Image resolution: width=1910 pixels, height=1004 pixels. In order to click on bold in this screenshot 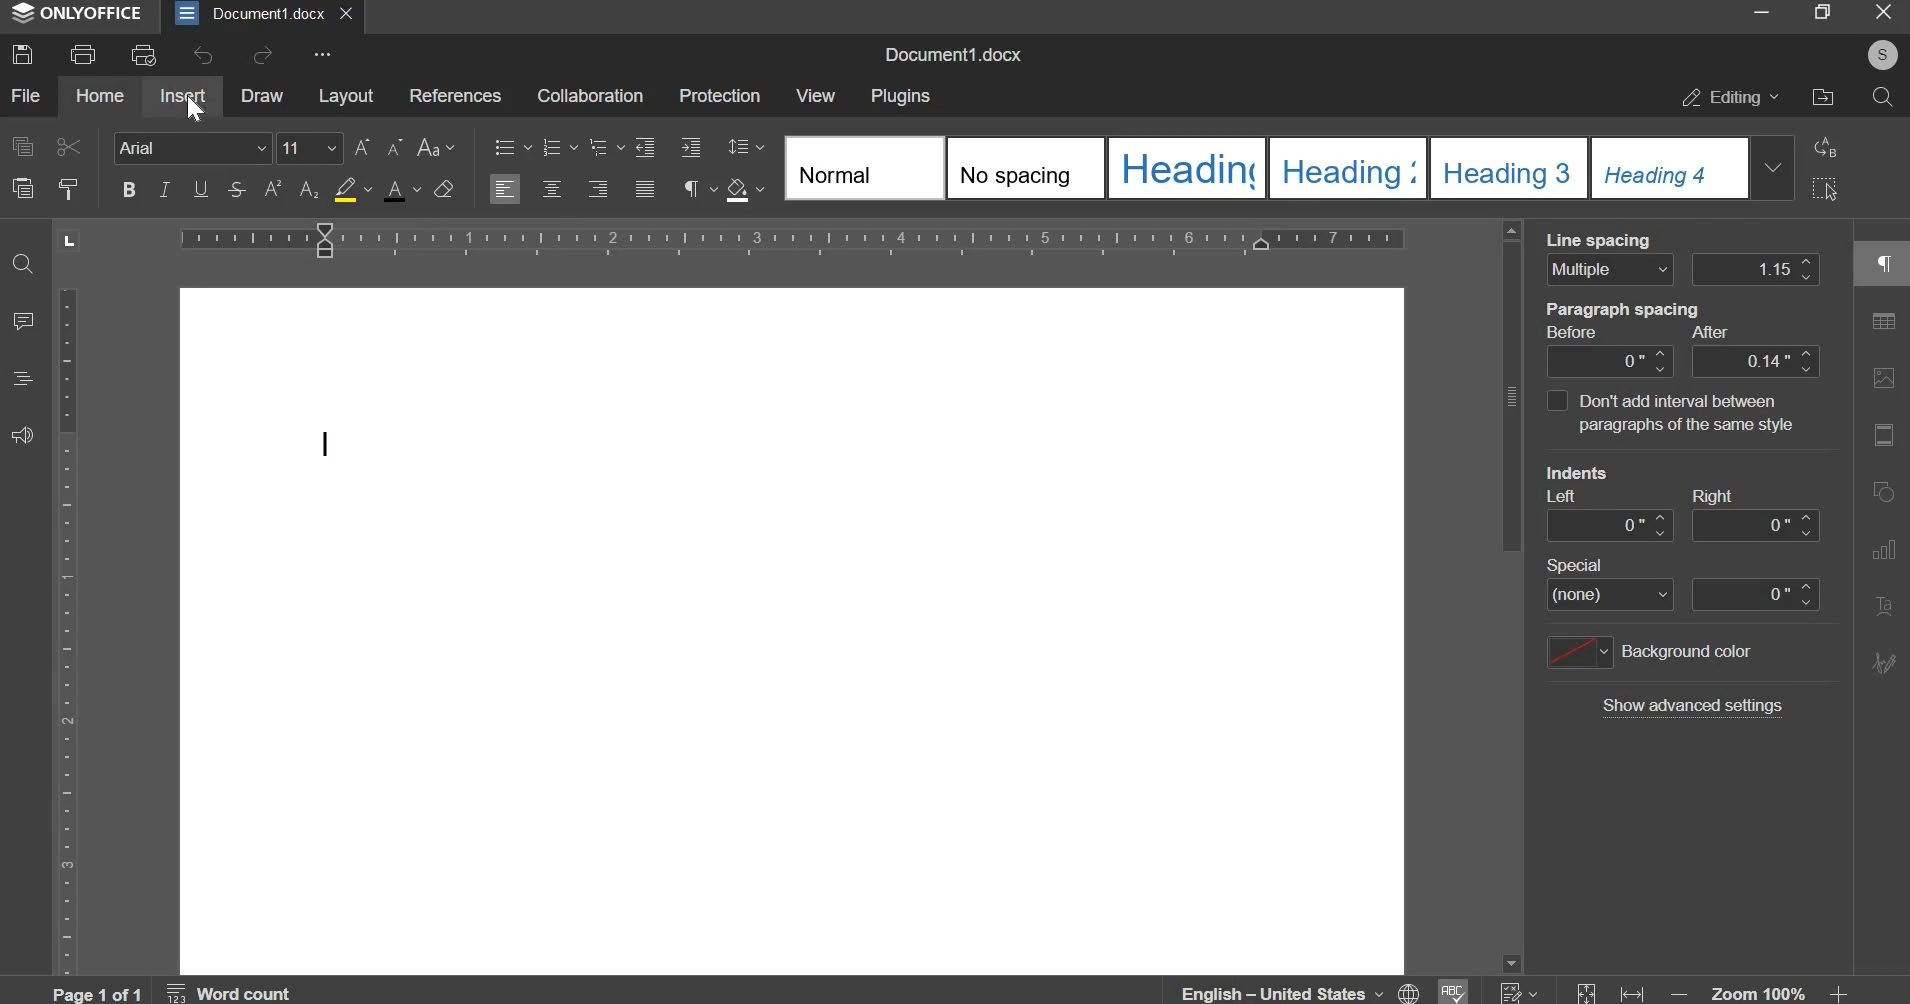, I will do `click(127, 189)`.